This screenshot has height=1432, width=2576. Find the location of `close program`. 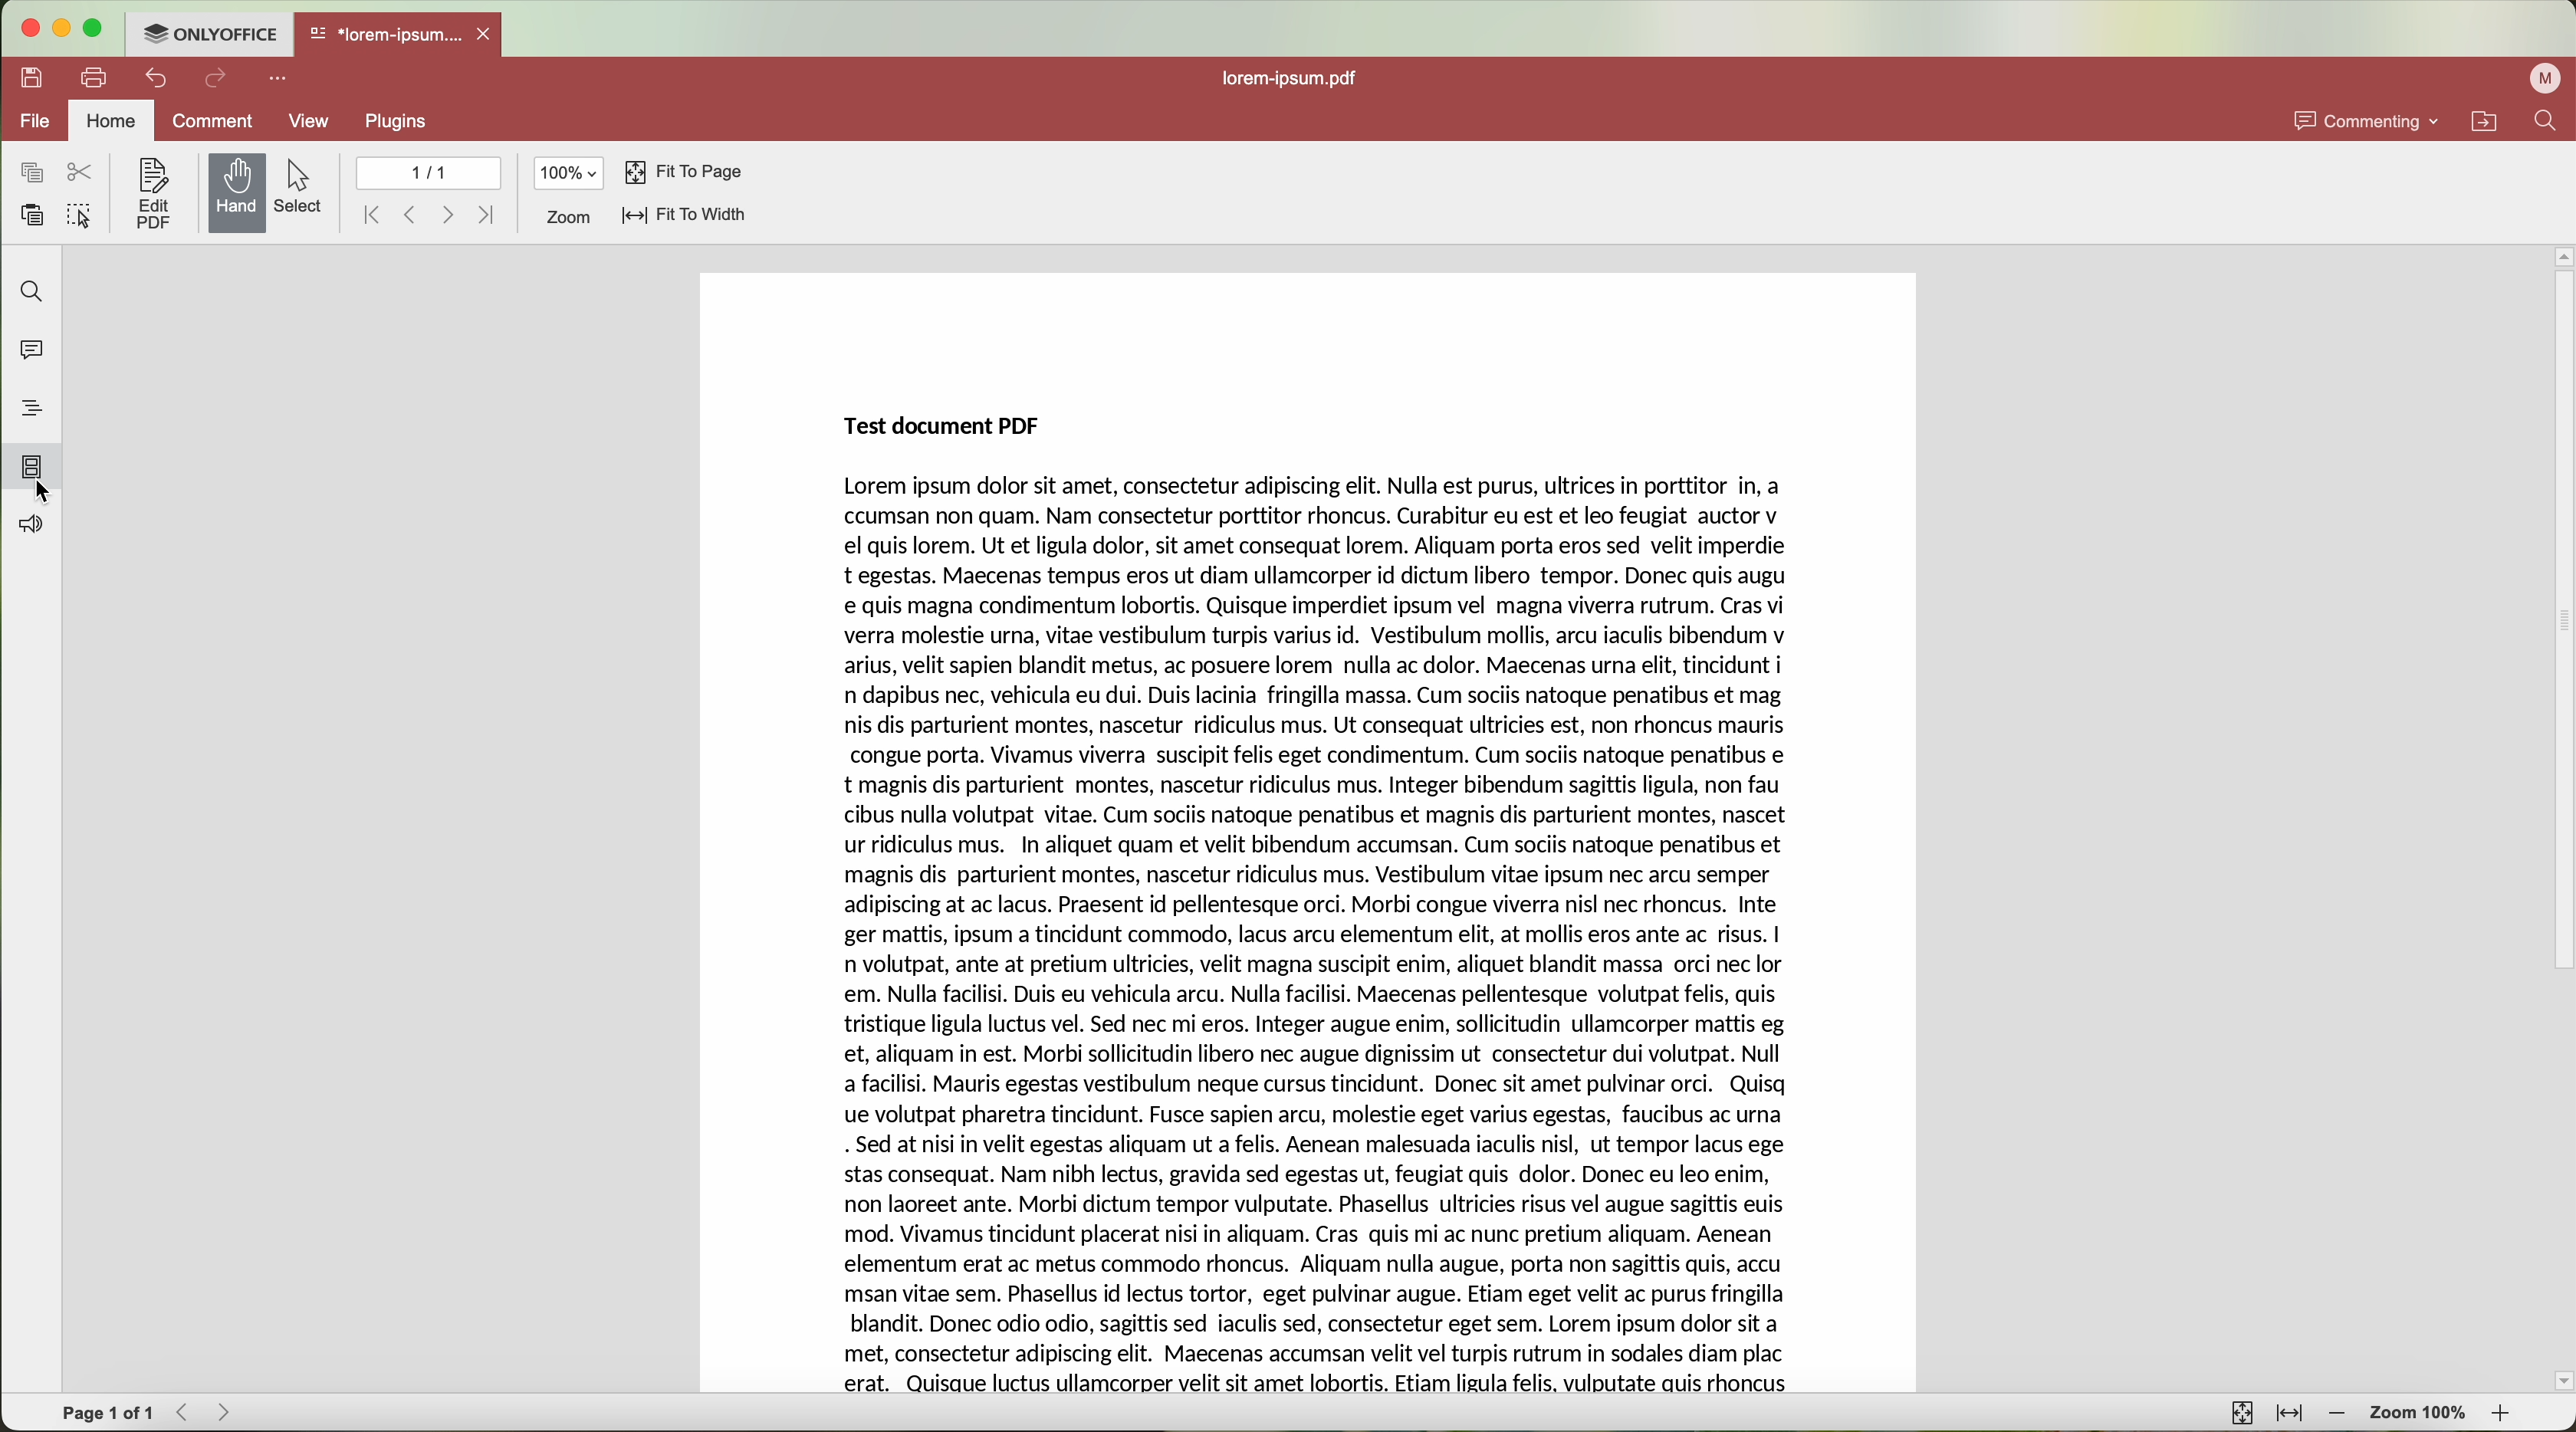

close program is located at coordinates (23, 28).